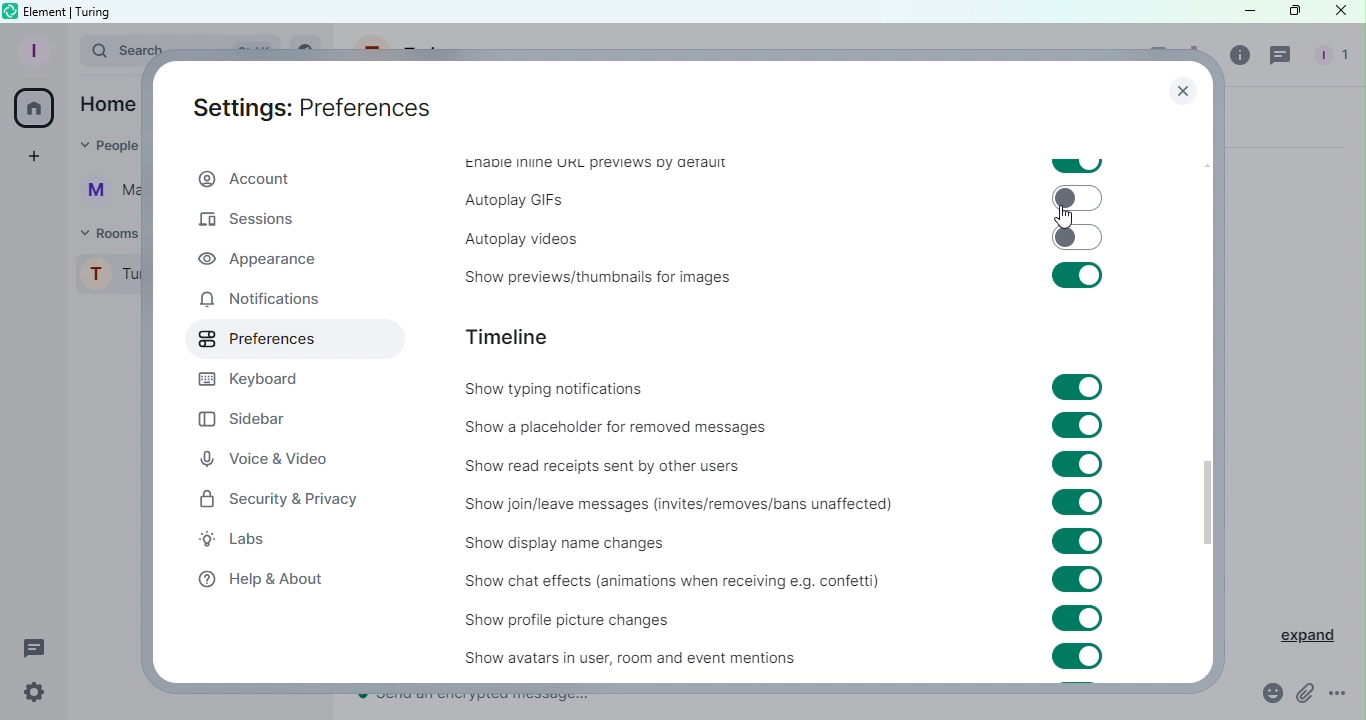 The image size is (1366, 720). Describe the element at coordinates (266, 458) in the screenshot. I see `Voice and video` at that location.